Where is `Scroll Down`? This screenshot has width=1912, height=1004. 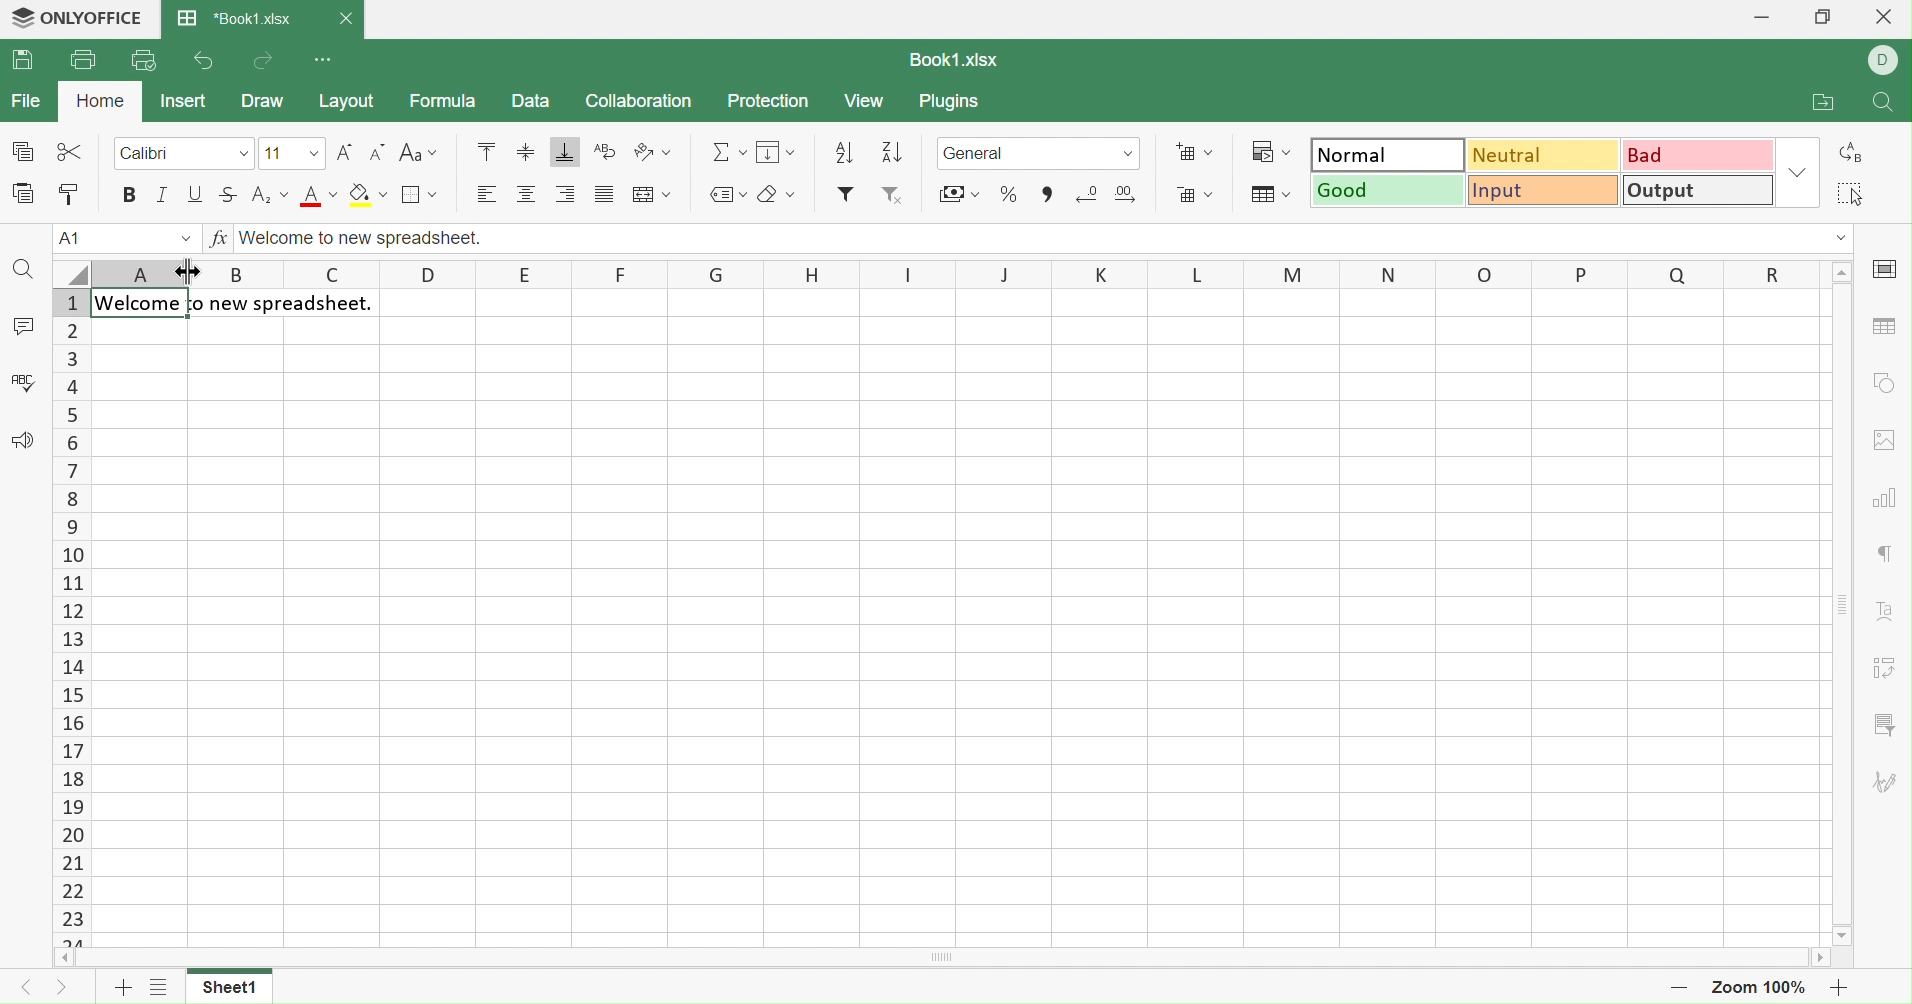 Scroll Down is located at coordinates (1844, 933).